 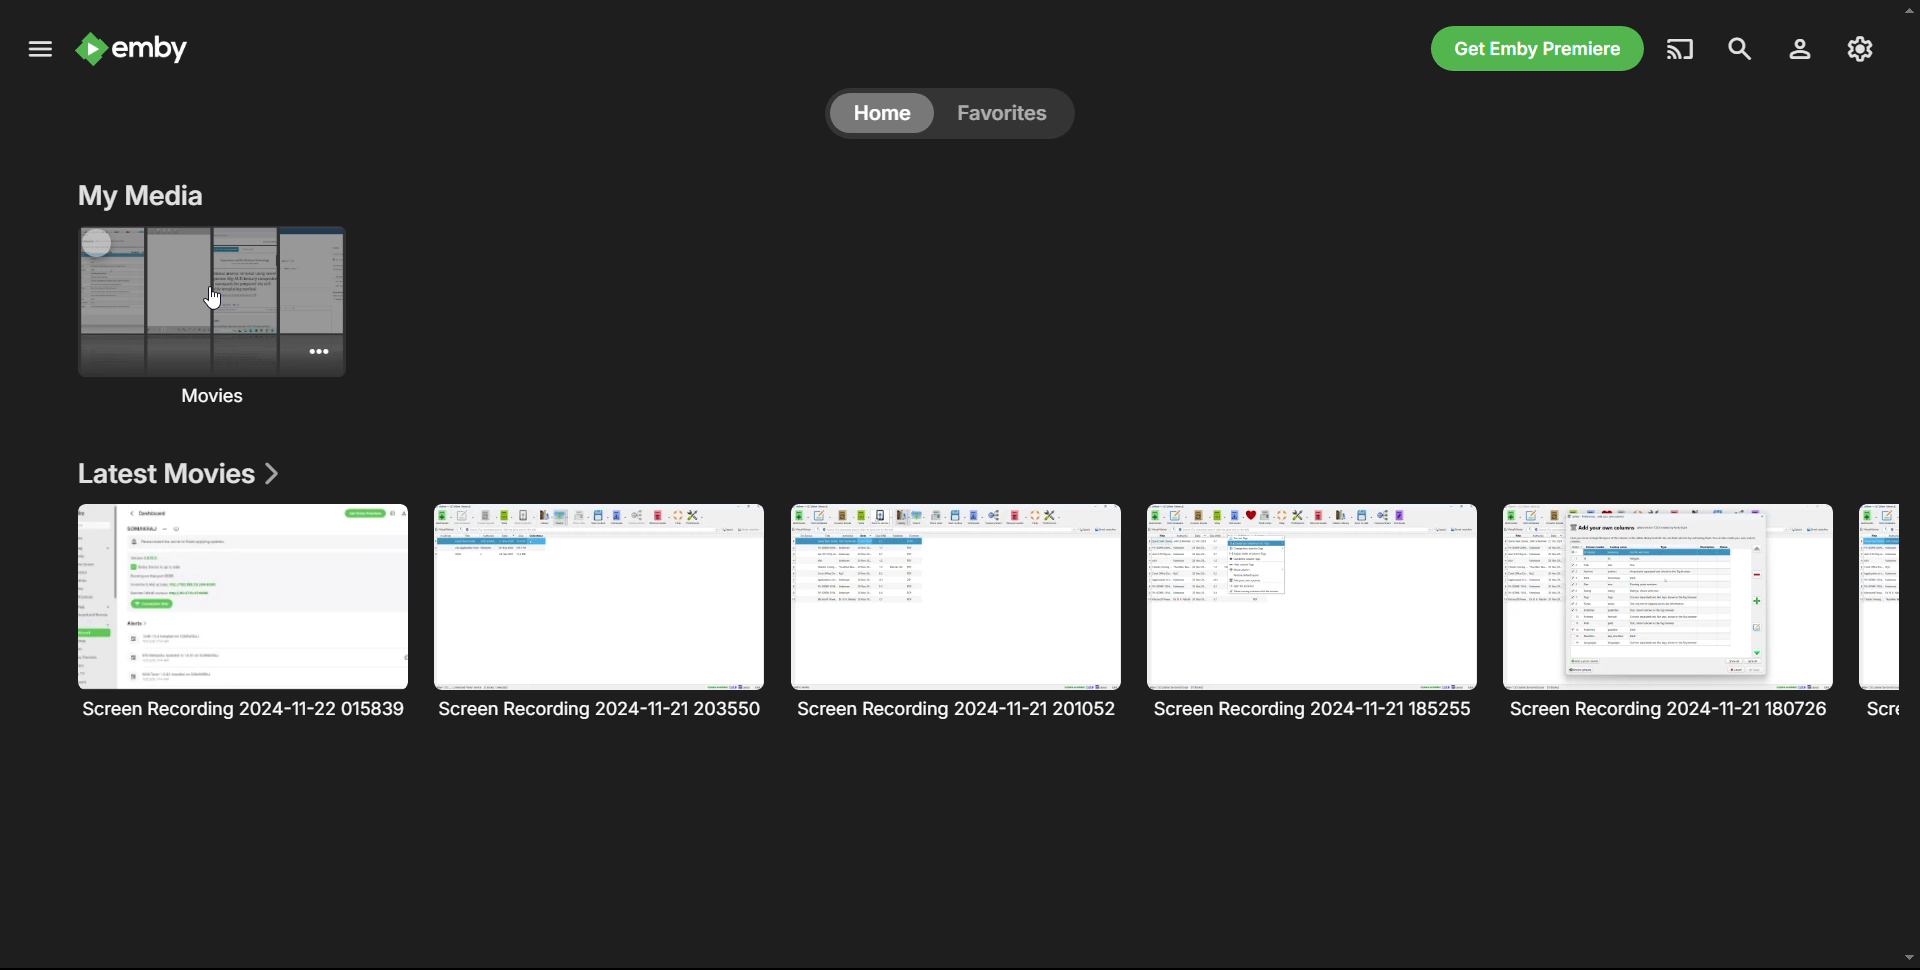 What do you see at coordinates (1005, 112) in the screenshot?
I see `favorites` at bounding box center [1005, 112].